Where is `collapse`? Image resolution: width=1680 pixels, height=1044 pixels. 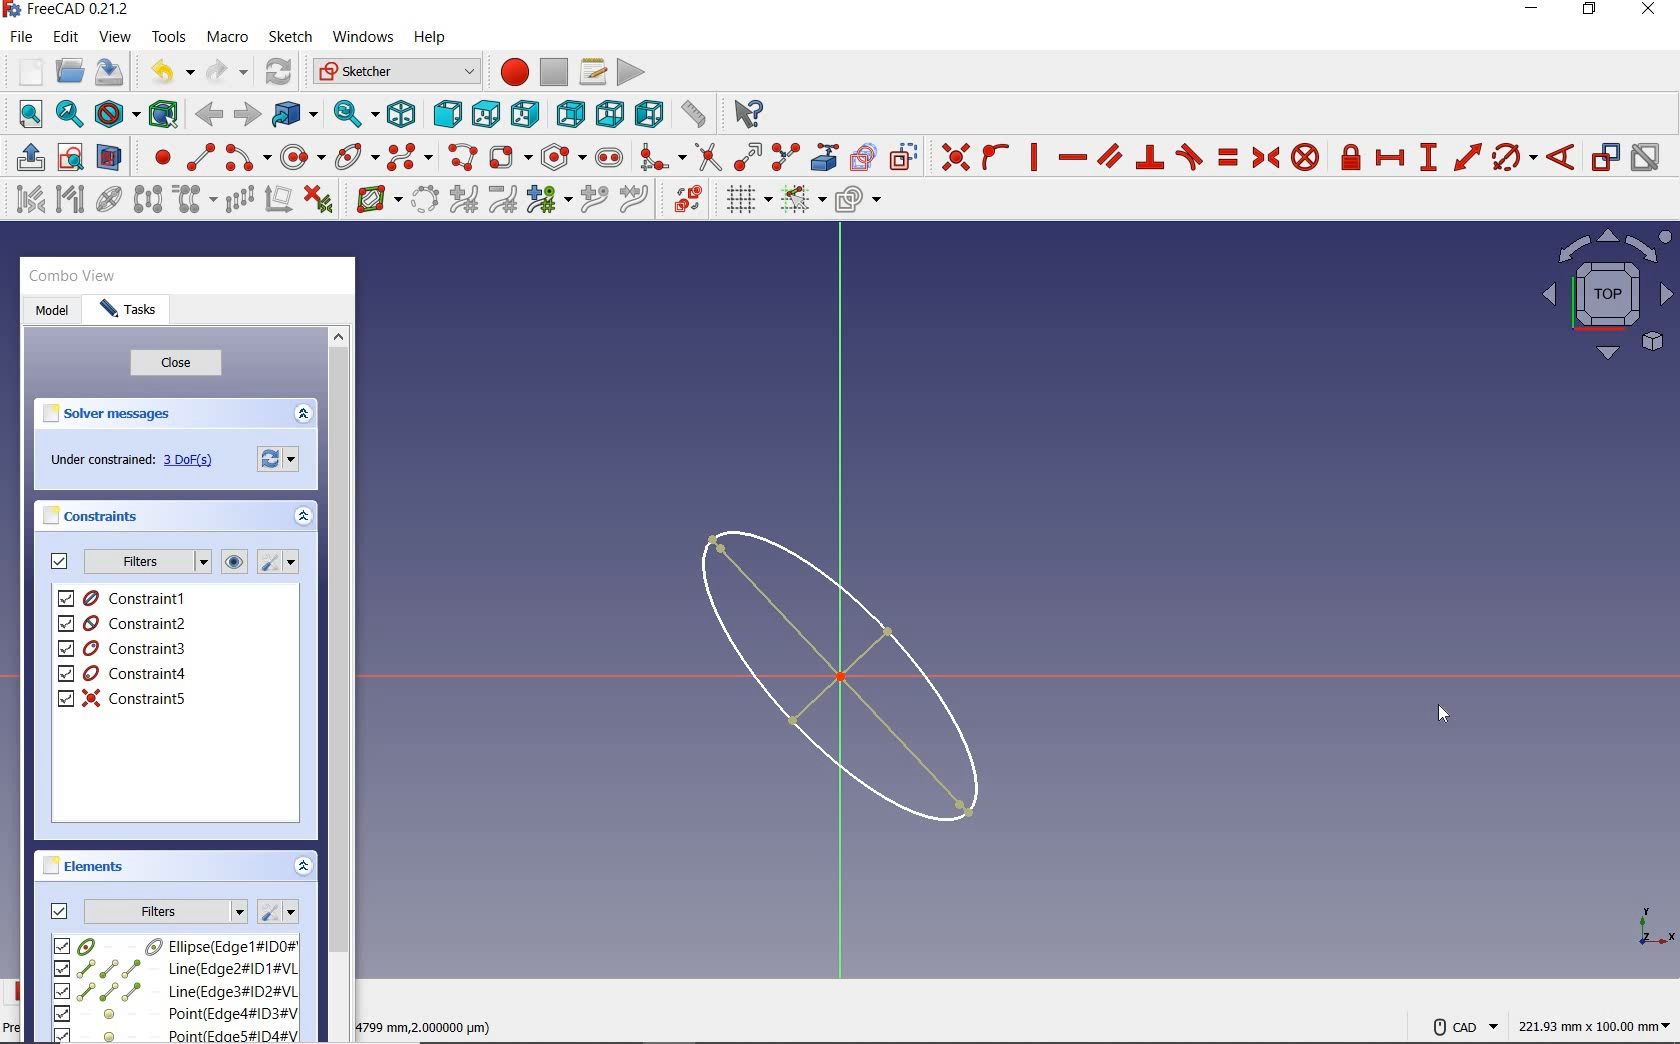
collapse is located at coordinates (305, 519).